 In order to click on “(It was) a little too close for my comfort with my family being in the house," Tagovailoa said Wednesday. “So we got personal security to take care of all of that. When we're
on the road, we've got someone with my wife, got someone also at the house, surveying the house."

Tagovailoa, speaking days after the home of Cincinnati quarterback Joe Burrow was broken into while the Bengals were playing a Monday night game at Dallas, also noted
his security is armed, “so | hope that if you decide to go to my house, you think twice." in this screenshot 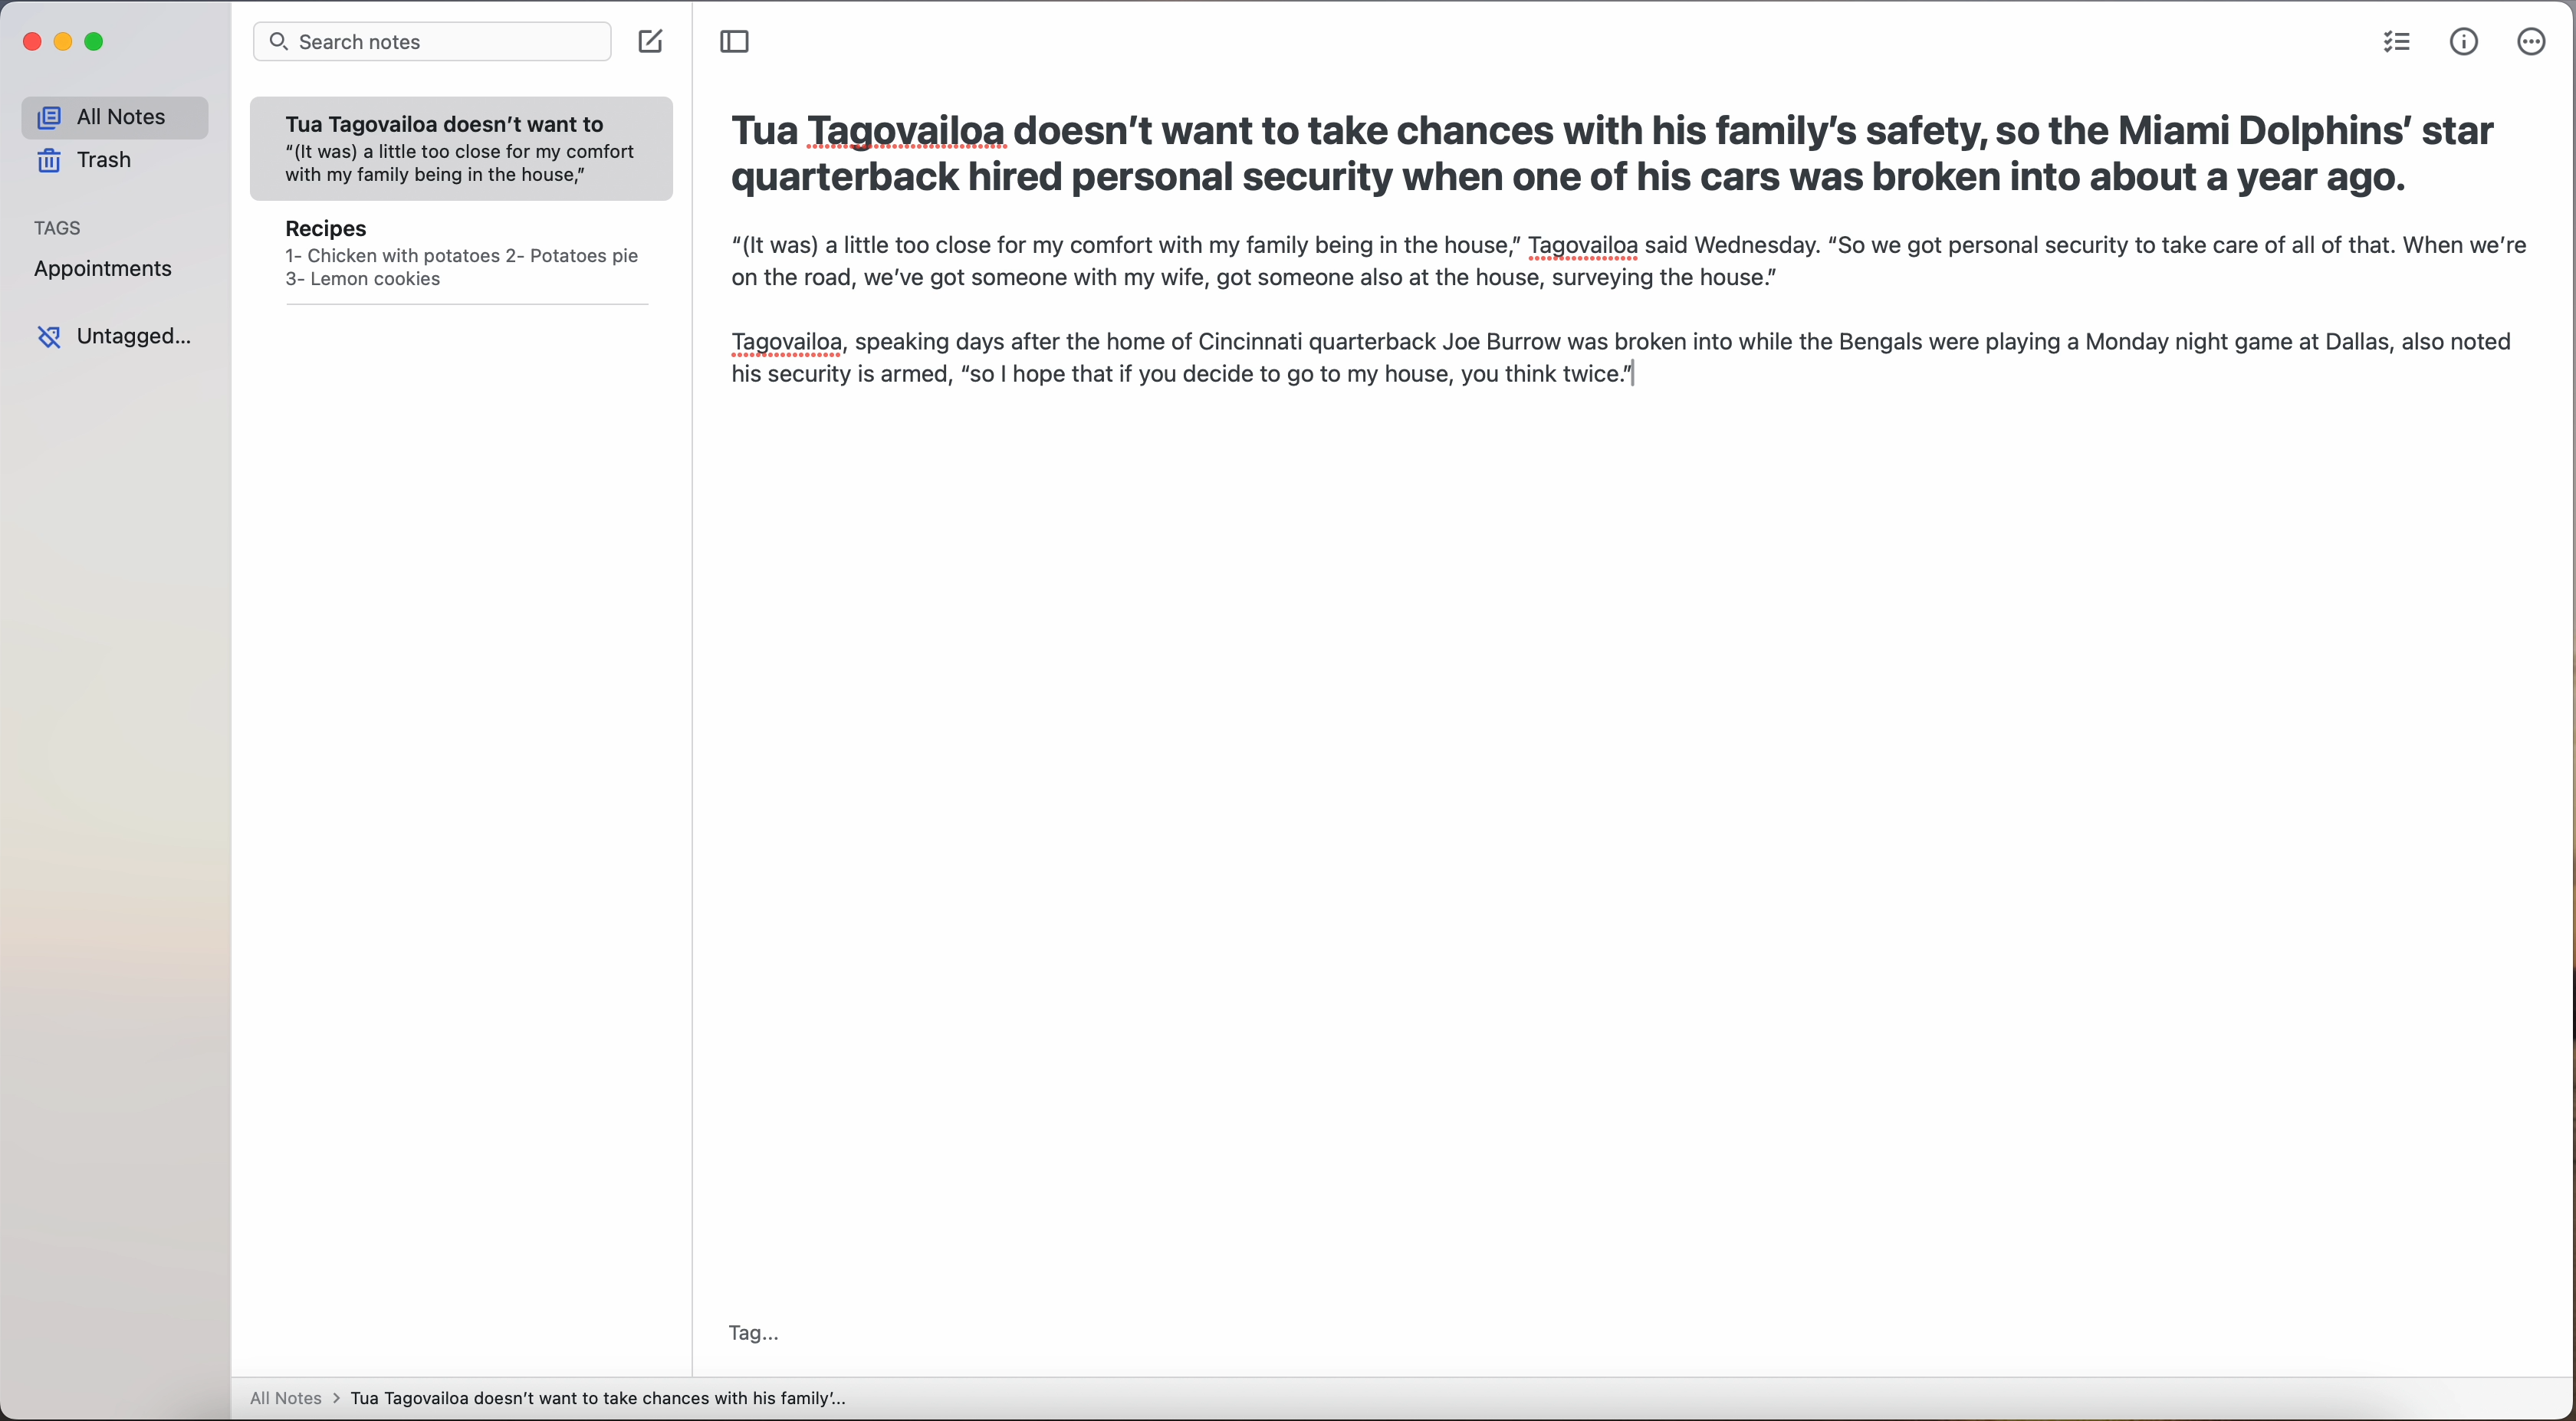, I will do `click(1633, 337)`.